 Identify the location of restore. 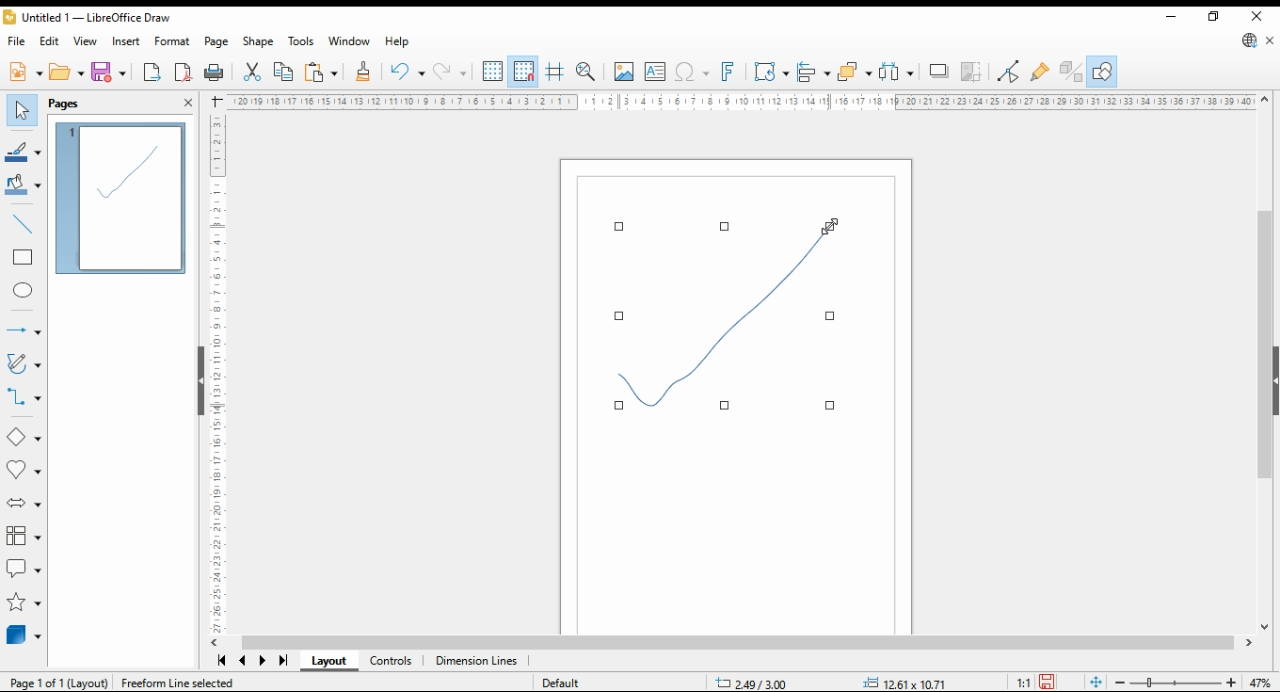
(1213, 17).